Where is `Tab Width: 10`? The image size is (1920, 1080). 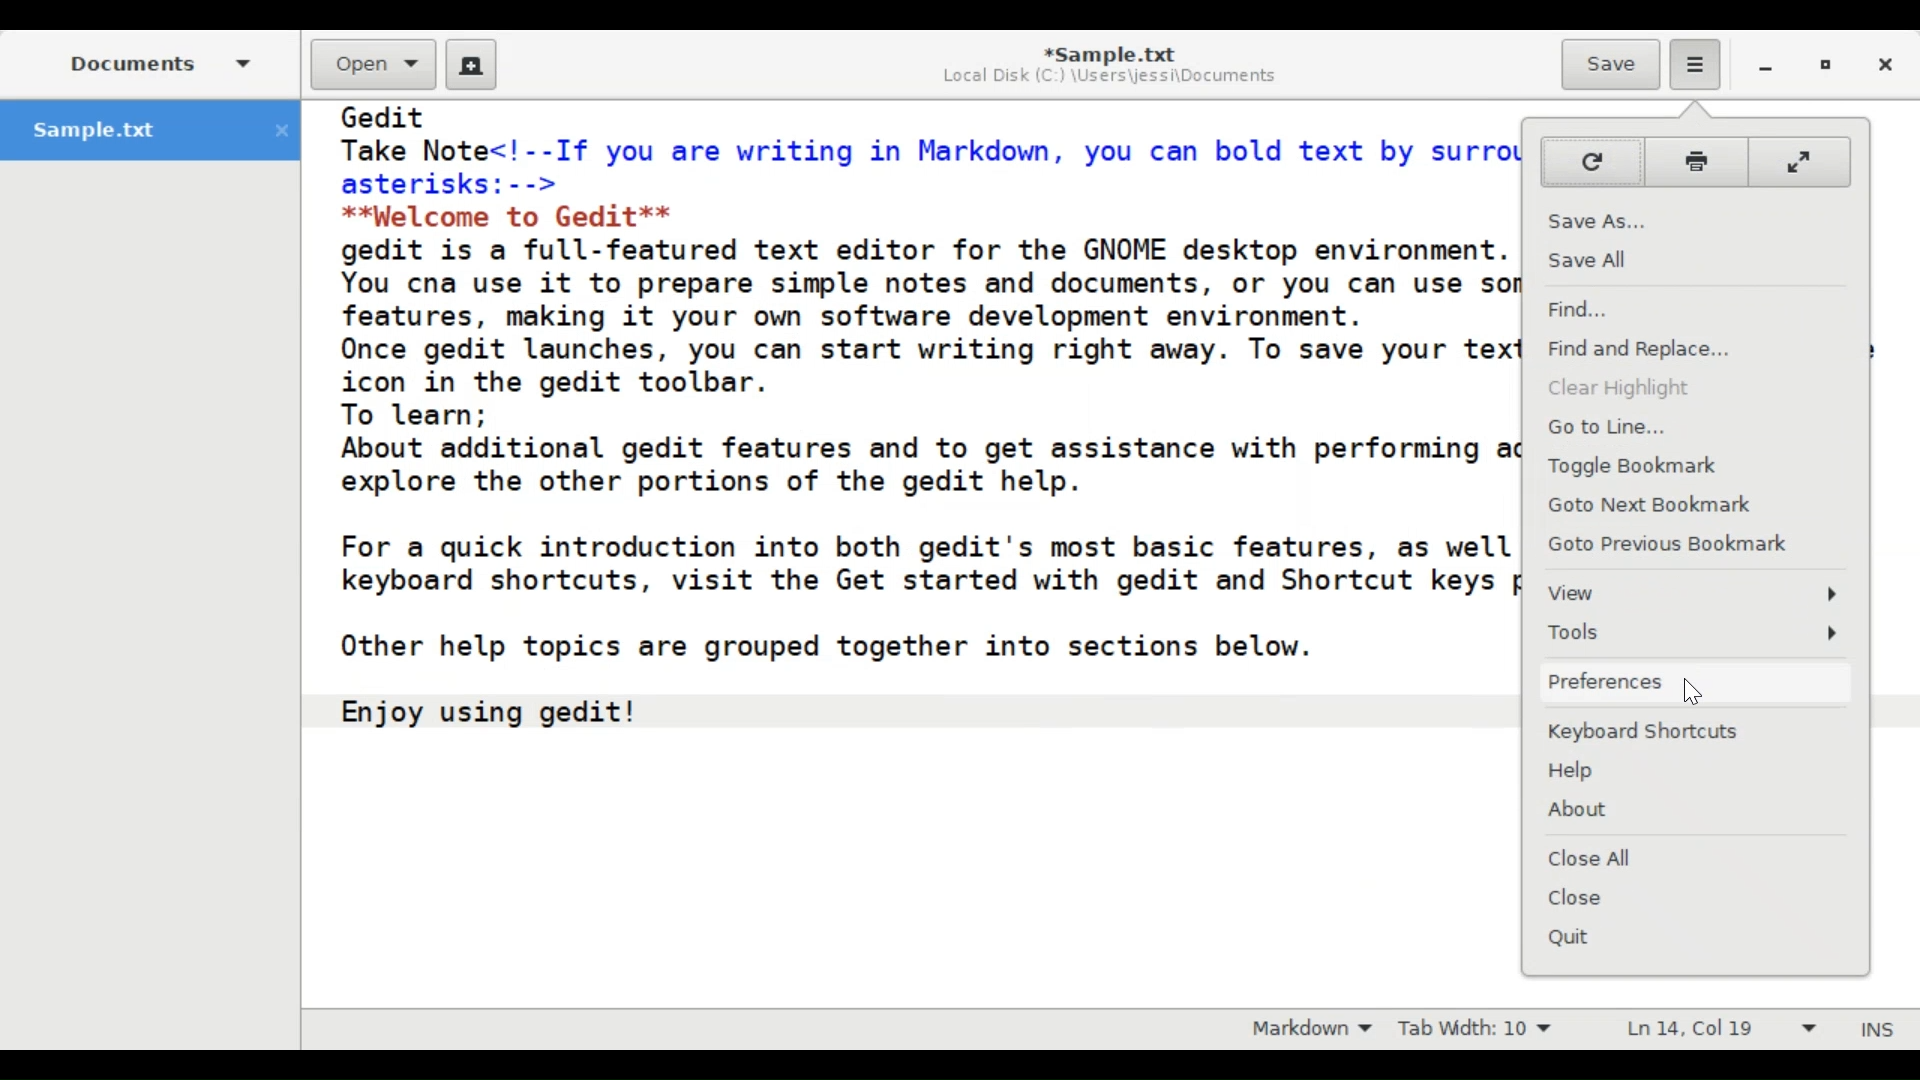
Tab Width: 10 is located at coordinates (1480, 1029).